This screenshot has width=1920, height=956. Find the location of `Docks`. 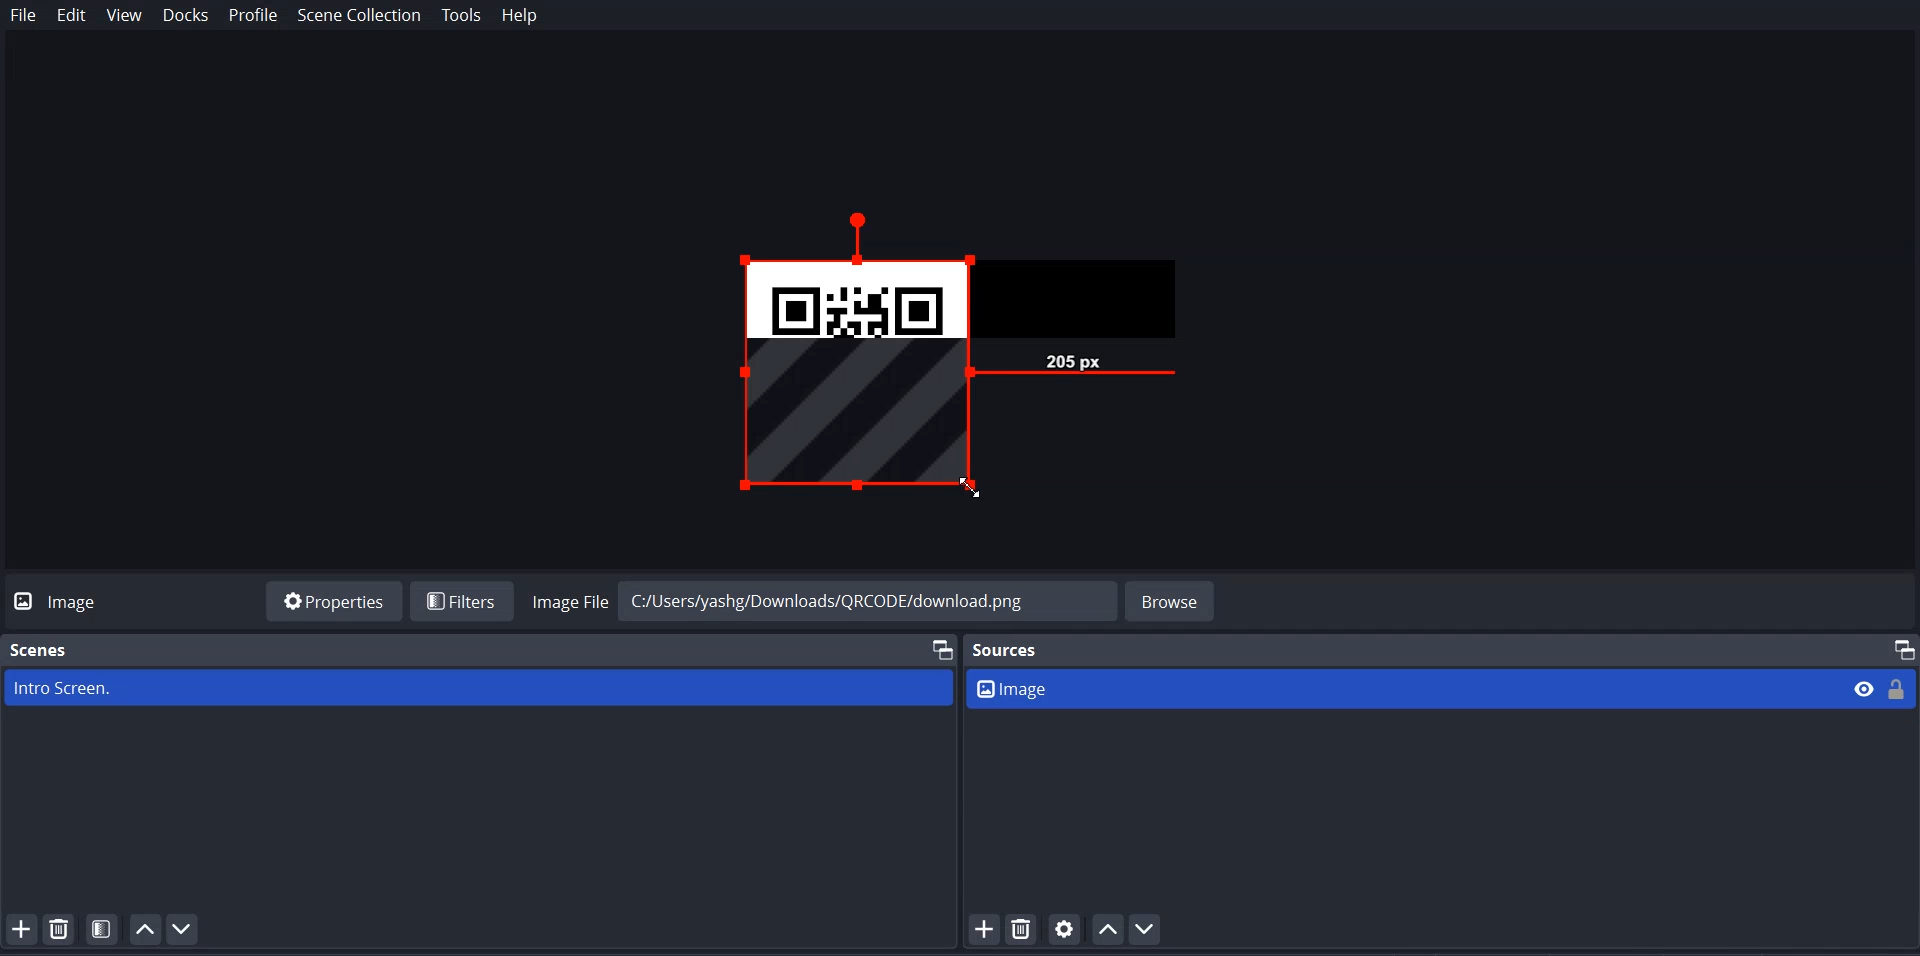

Docks is located at coordinates (187, 17).